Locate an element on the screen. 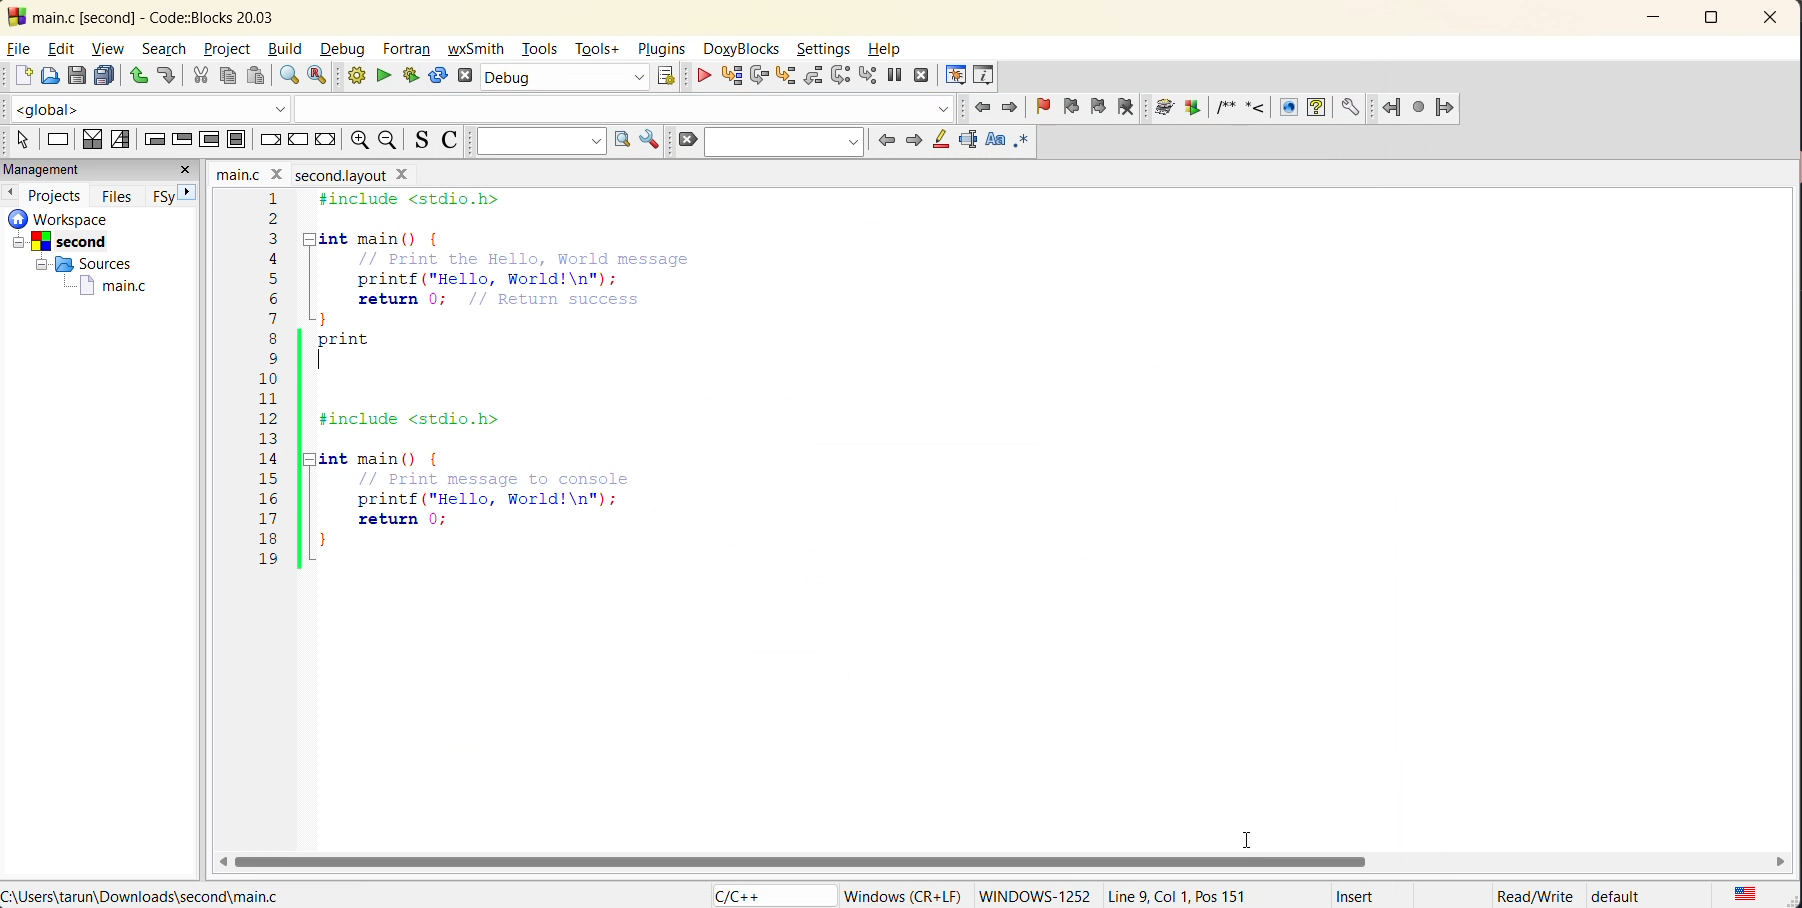  search is located at coordinates (168, 49).